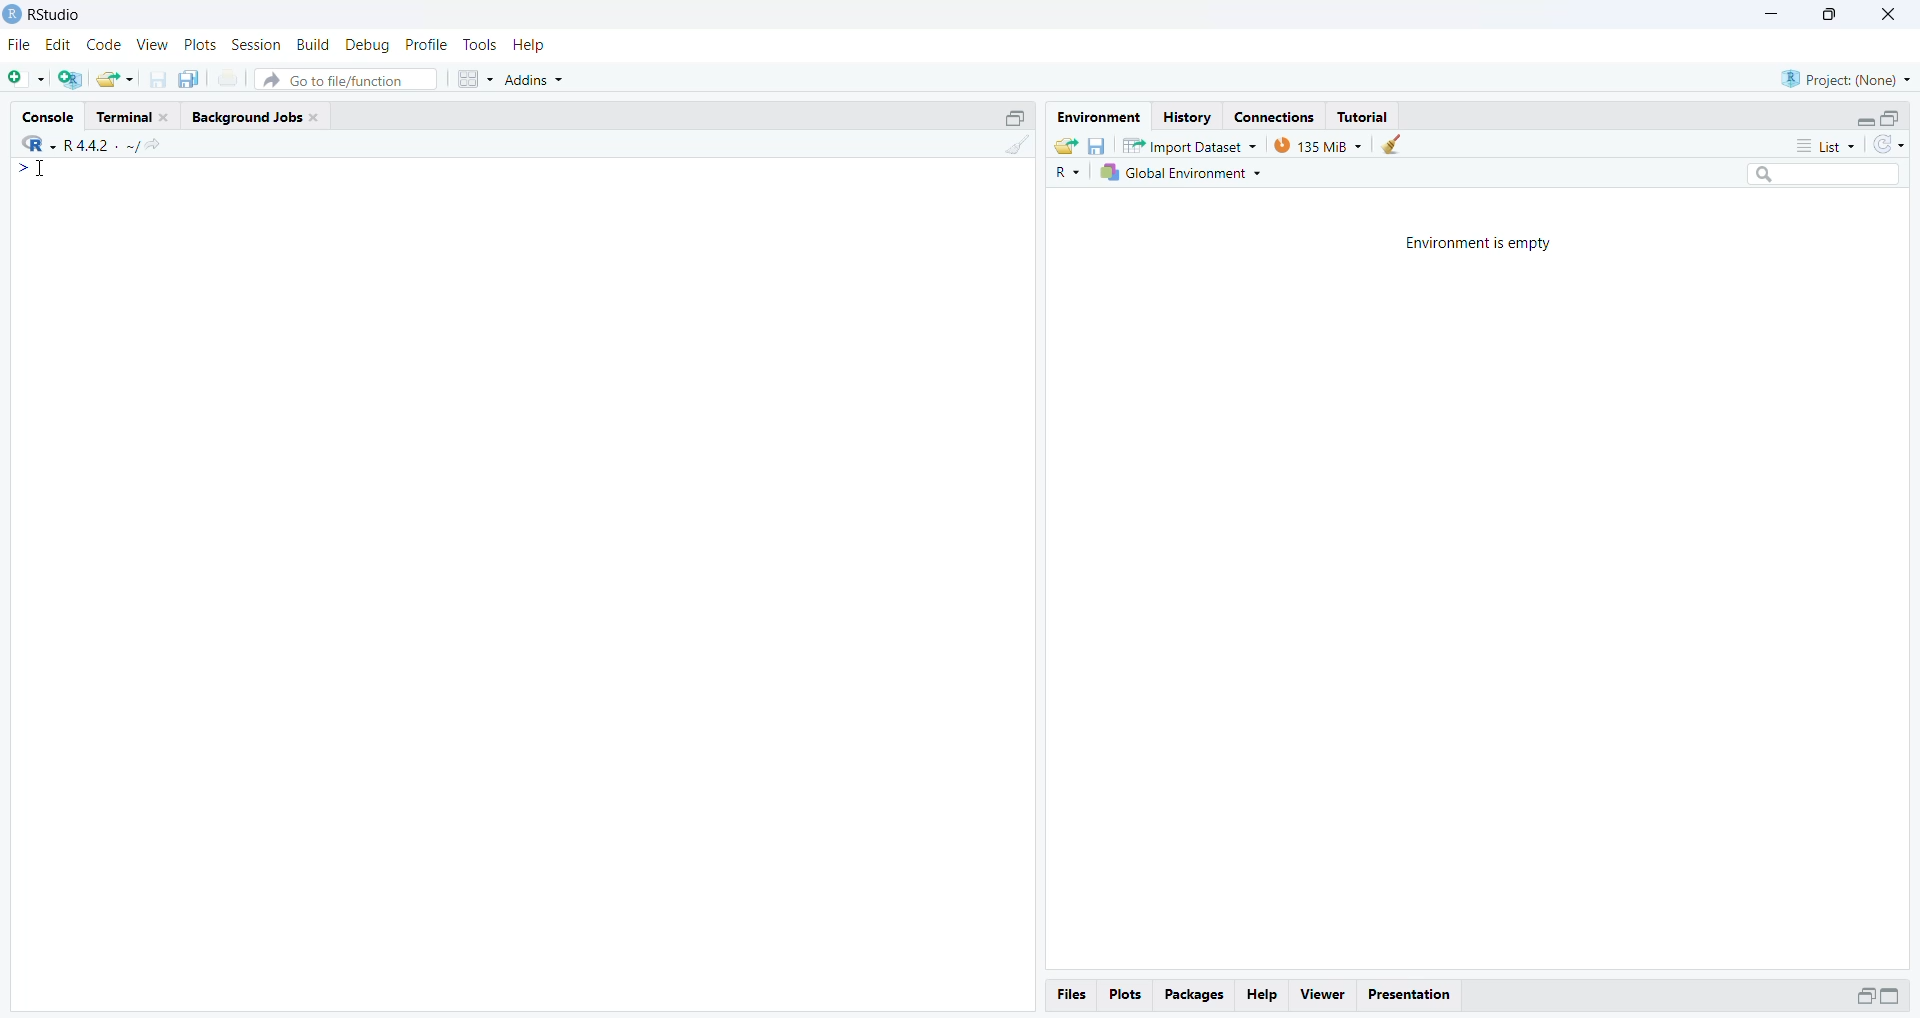 The image size is (1920, 1018). What do you see at coordinates (1185, 175) in the screenshot?
I see `Global Environment` at bounding box center [1185, 175].